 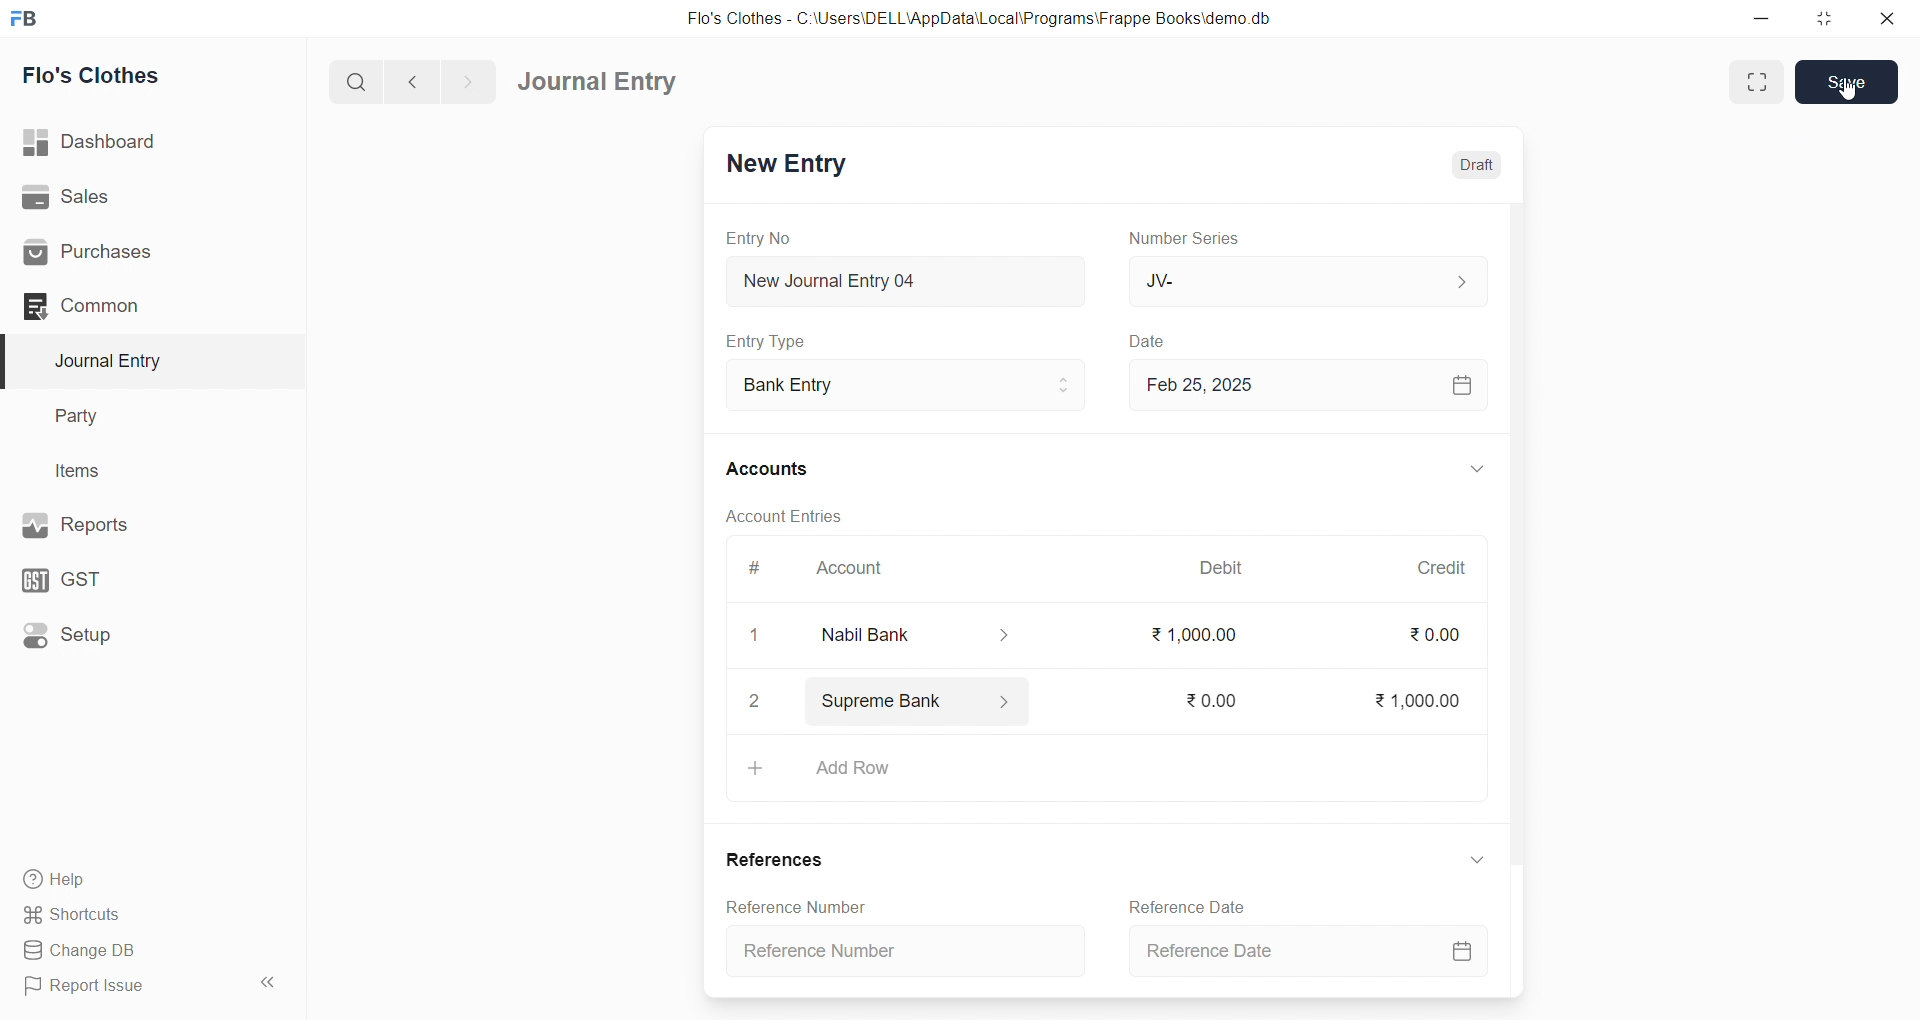 I want to click on ₹ 0.00, so click(x=1210, y=697).